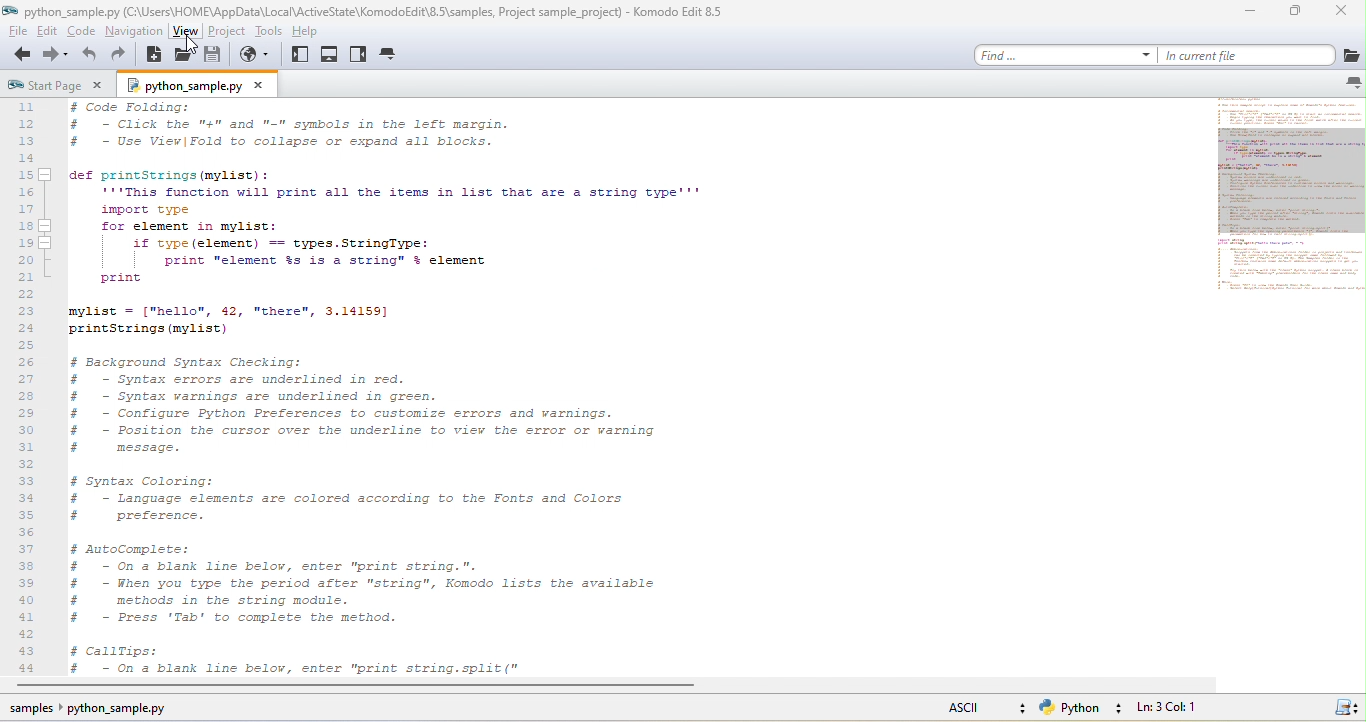 The width and height of the screenshot is (1366, 722). What do you see at coordinates (1082, 709) in the screenshot?
I see `python` at bounding box center [1082, 709].